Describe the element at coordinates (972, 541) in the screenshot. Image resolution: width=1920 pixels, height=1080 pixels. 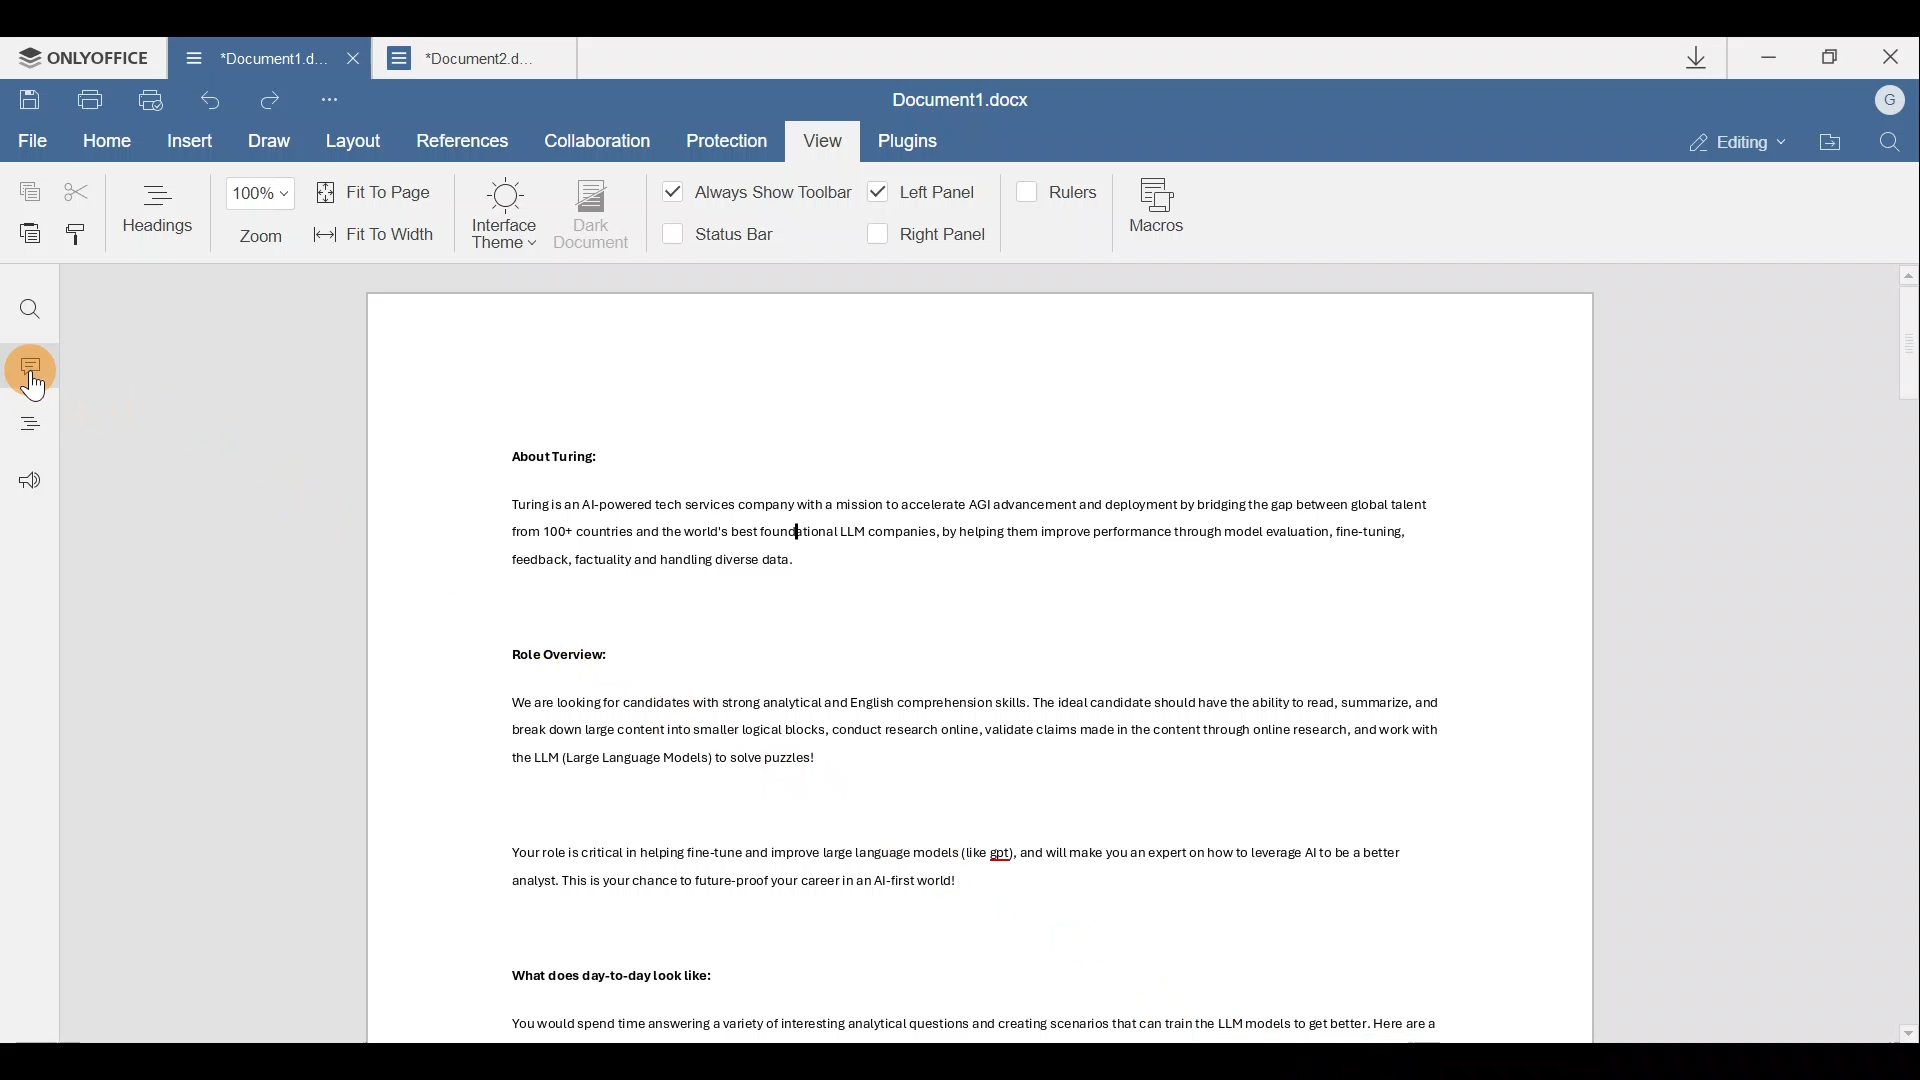
I see `` at that location.